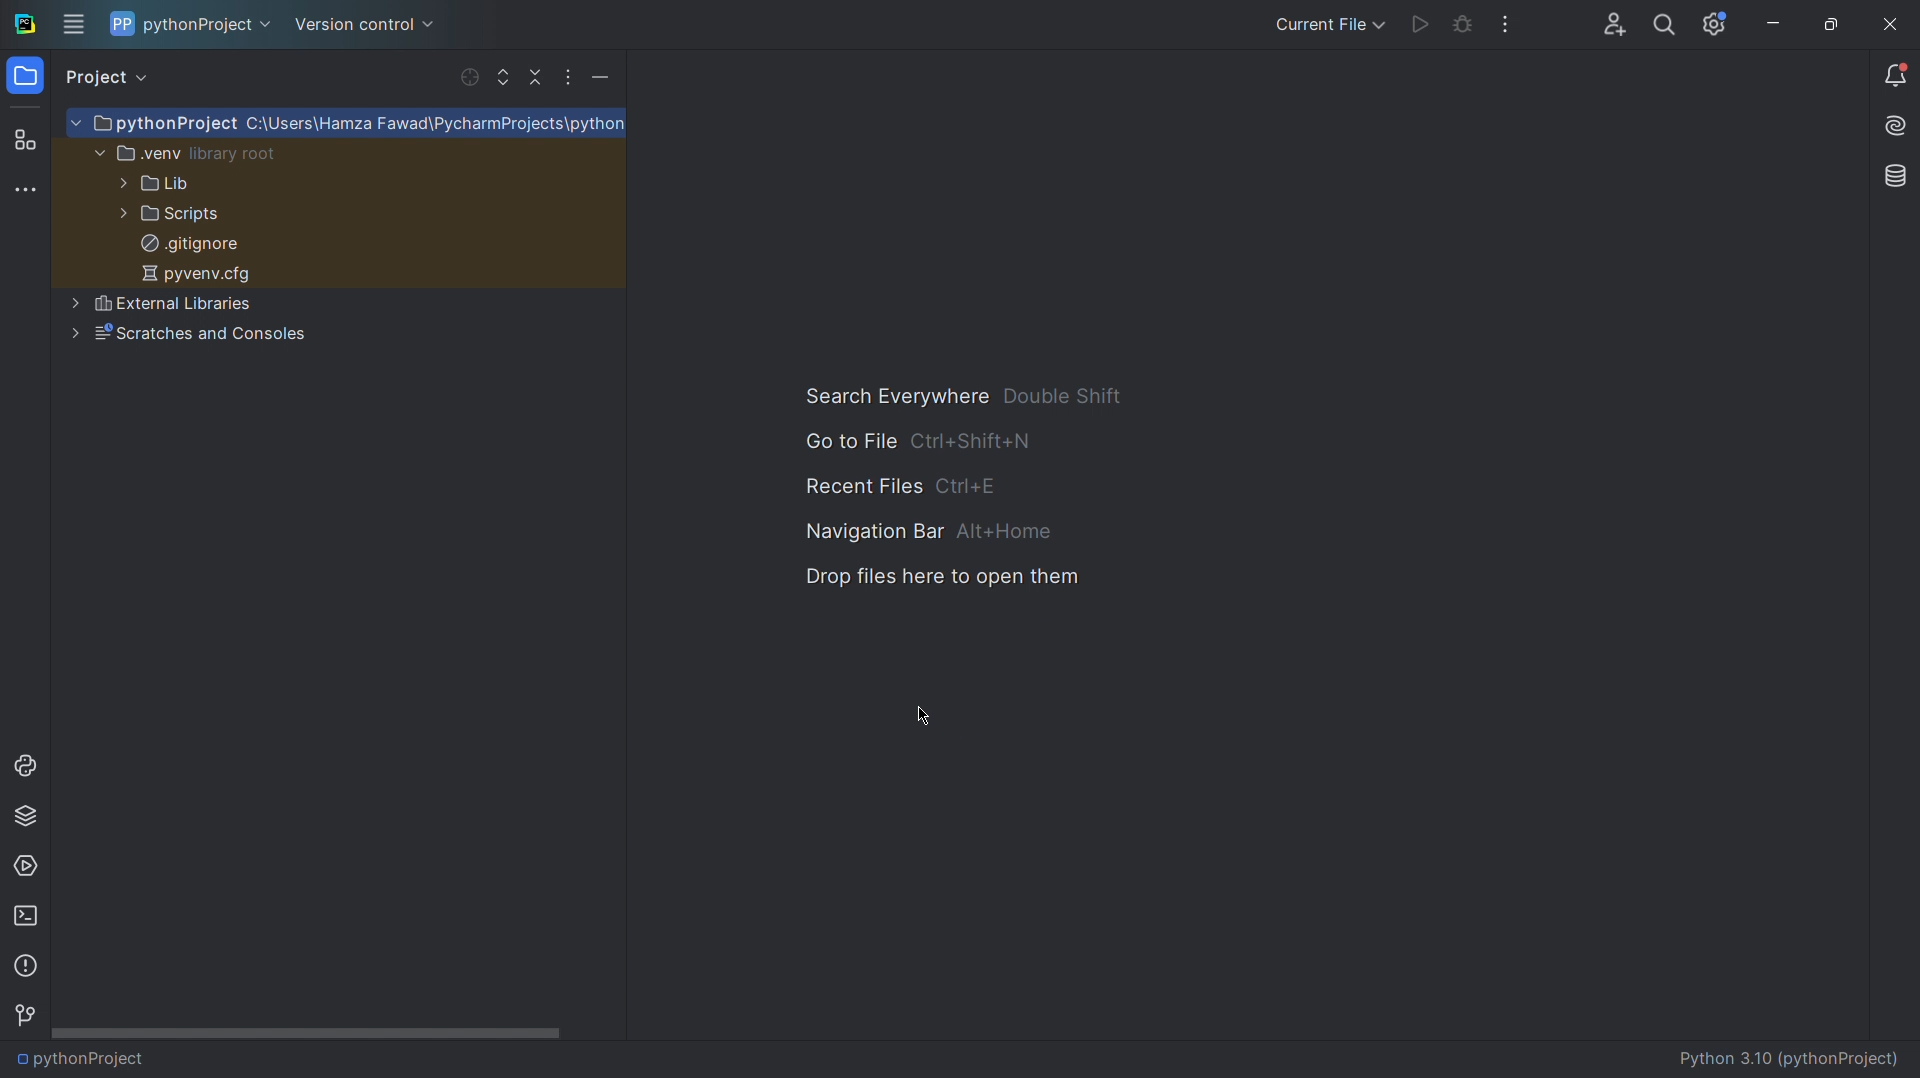 Image resolution: width=1920 pixels, height=1078 pixels. Describe the element at coordinates (197, 275) in the screenshot. I see `pyvenv.cfg` at that location.